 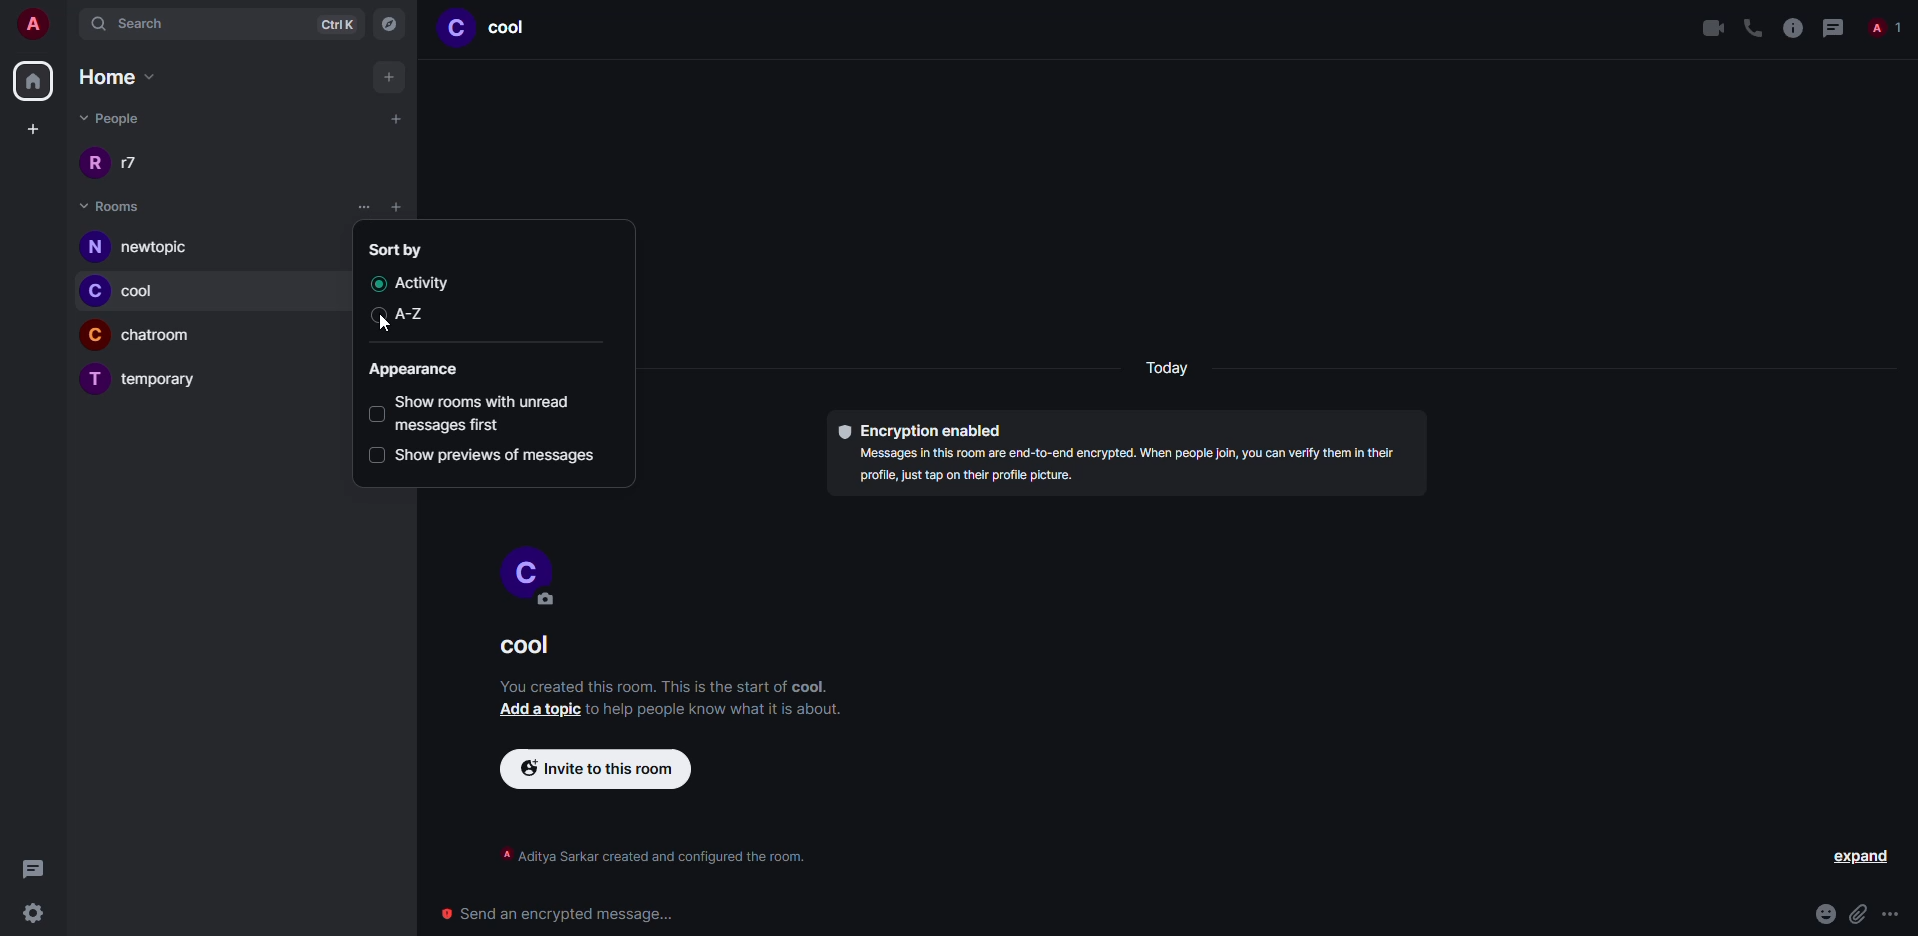 What do you see at coordinates (93, 381) in the screenshot?
I see `profile` at bounding box center [93, 381].